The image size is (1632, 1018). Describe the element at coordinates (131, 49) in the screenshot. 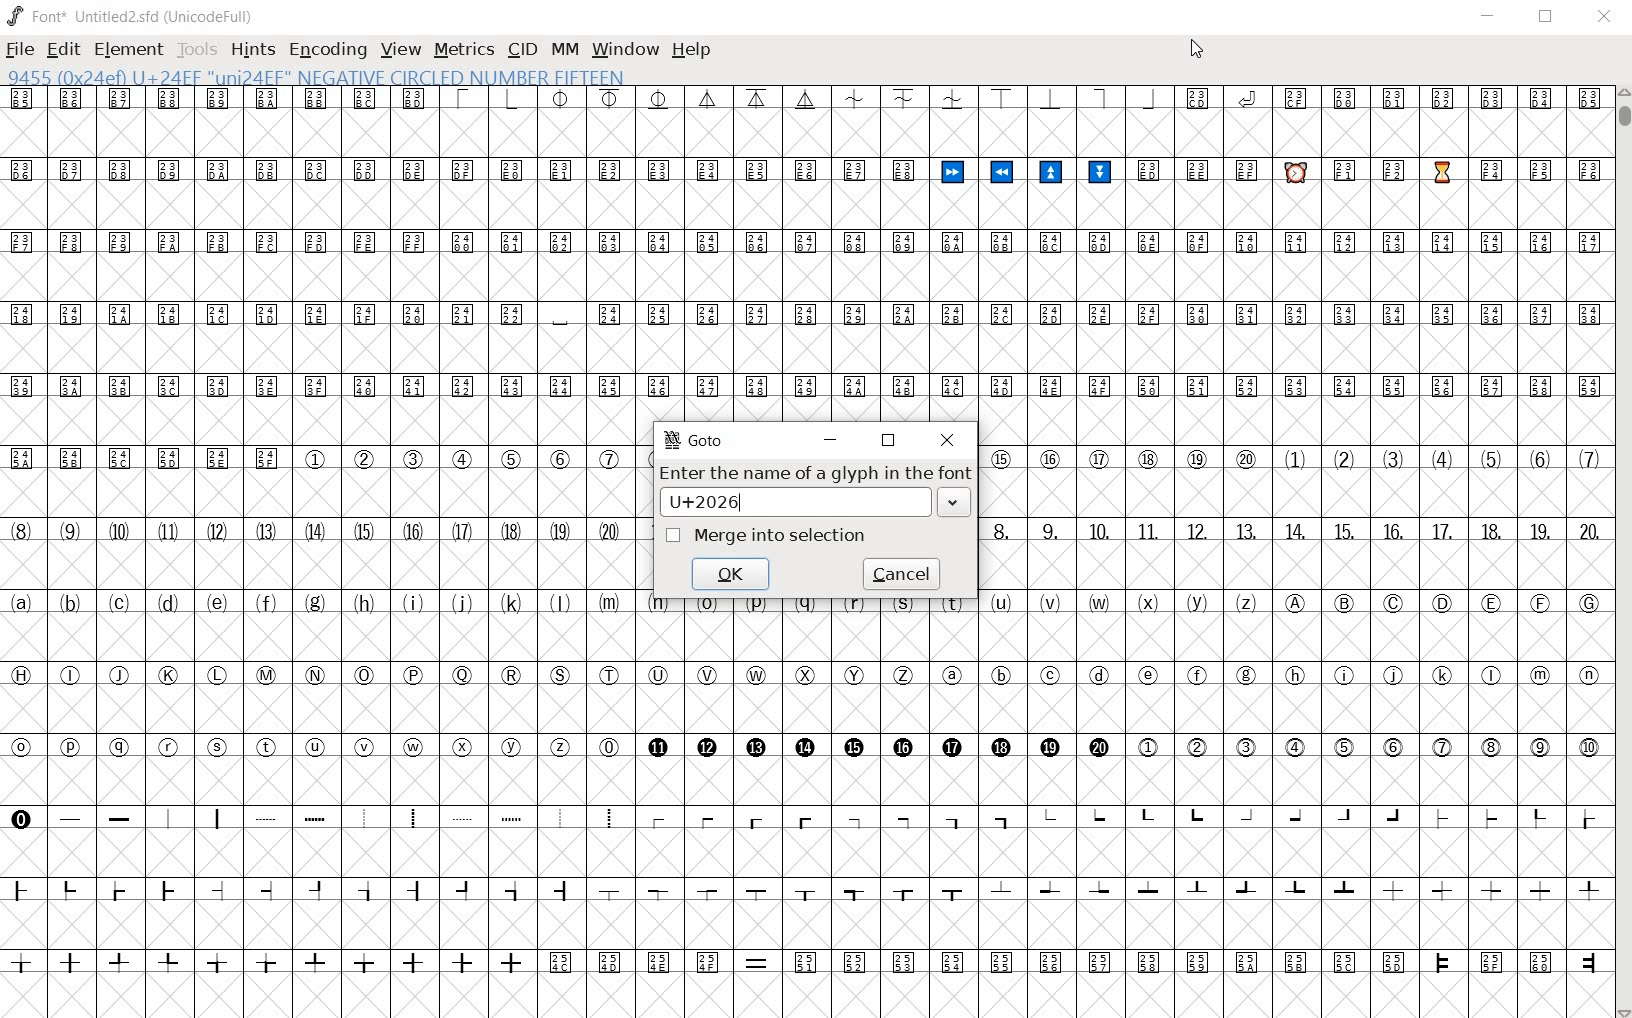

I see `ELEMENT` at that location.